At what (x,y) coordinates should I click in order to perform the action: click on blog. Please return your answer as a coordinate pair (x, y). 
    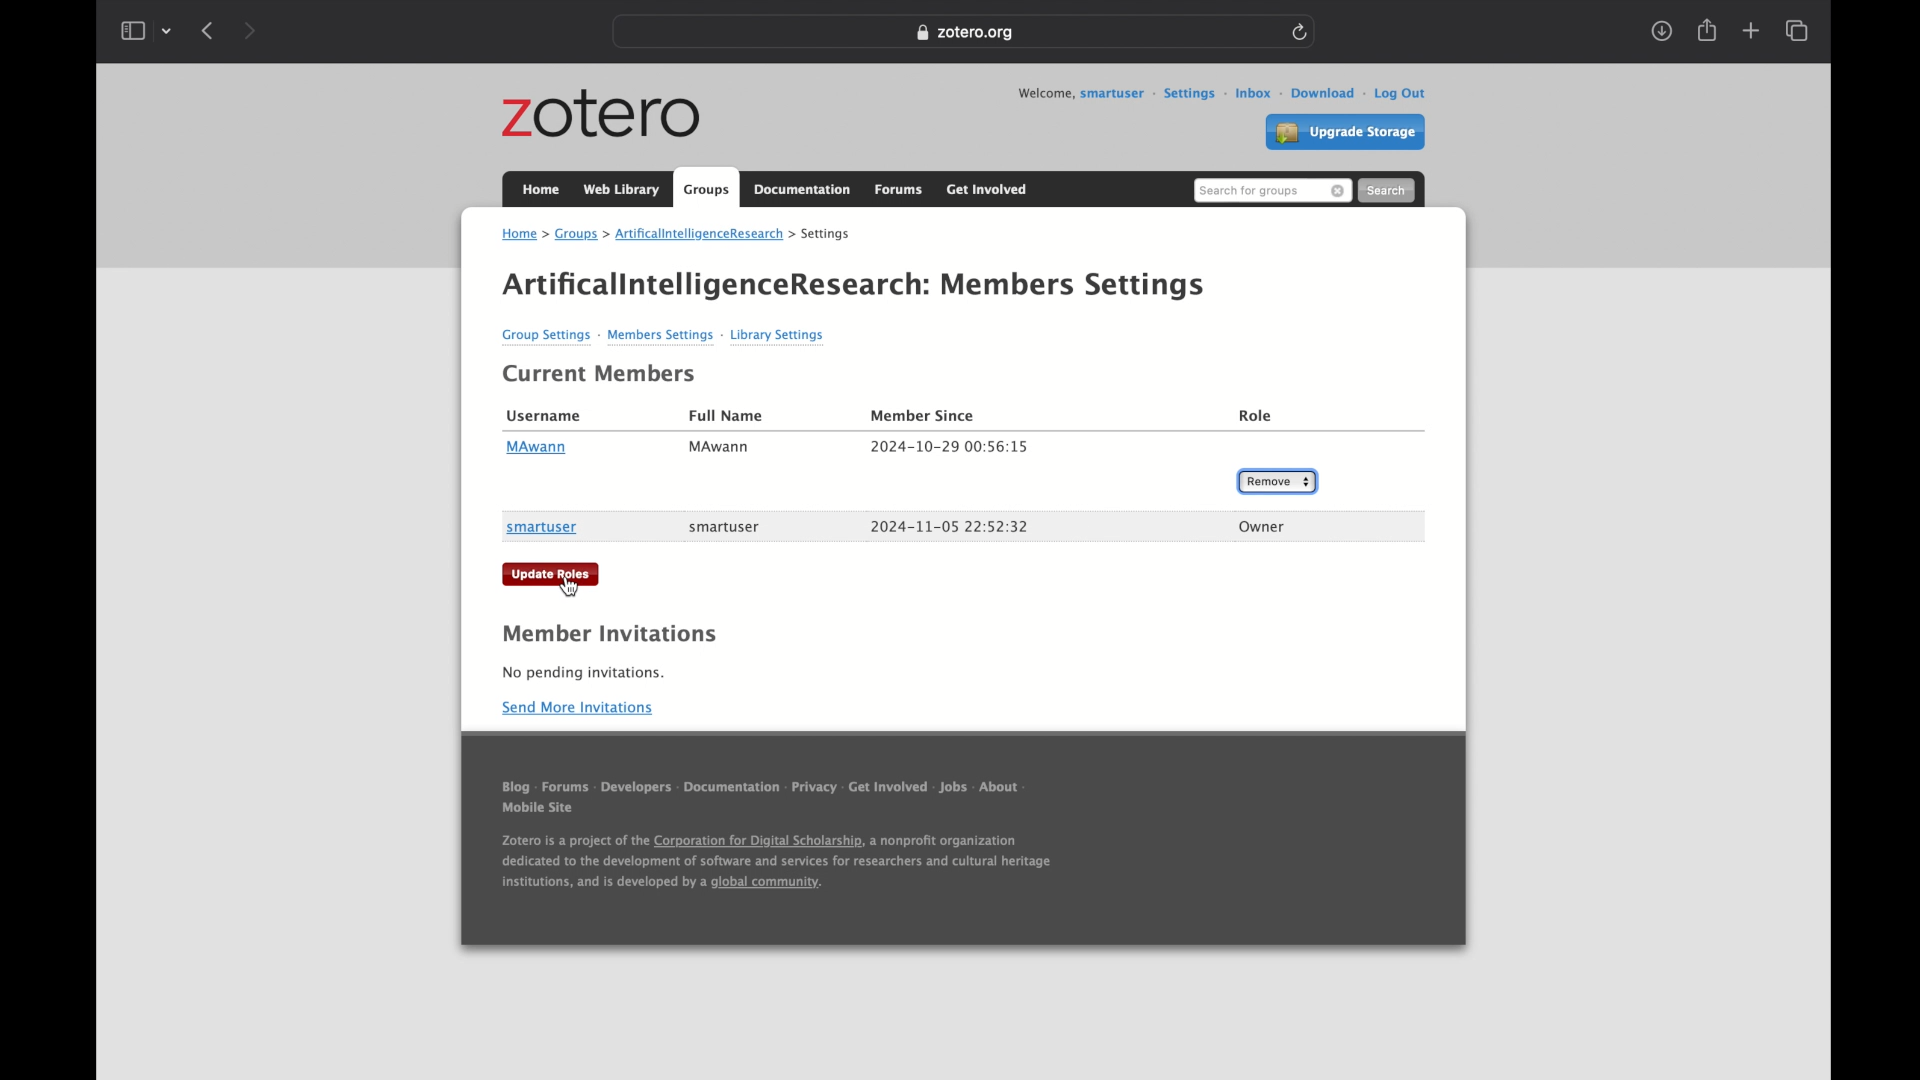
    Looking at the image, I should click on (516, 790).